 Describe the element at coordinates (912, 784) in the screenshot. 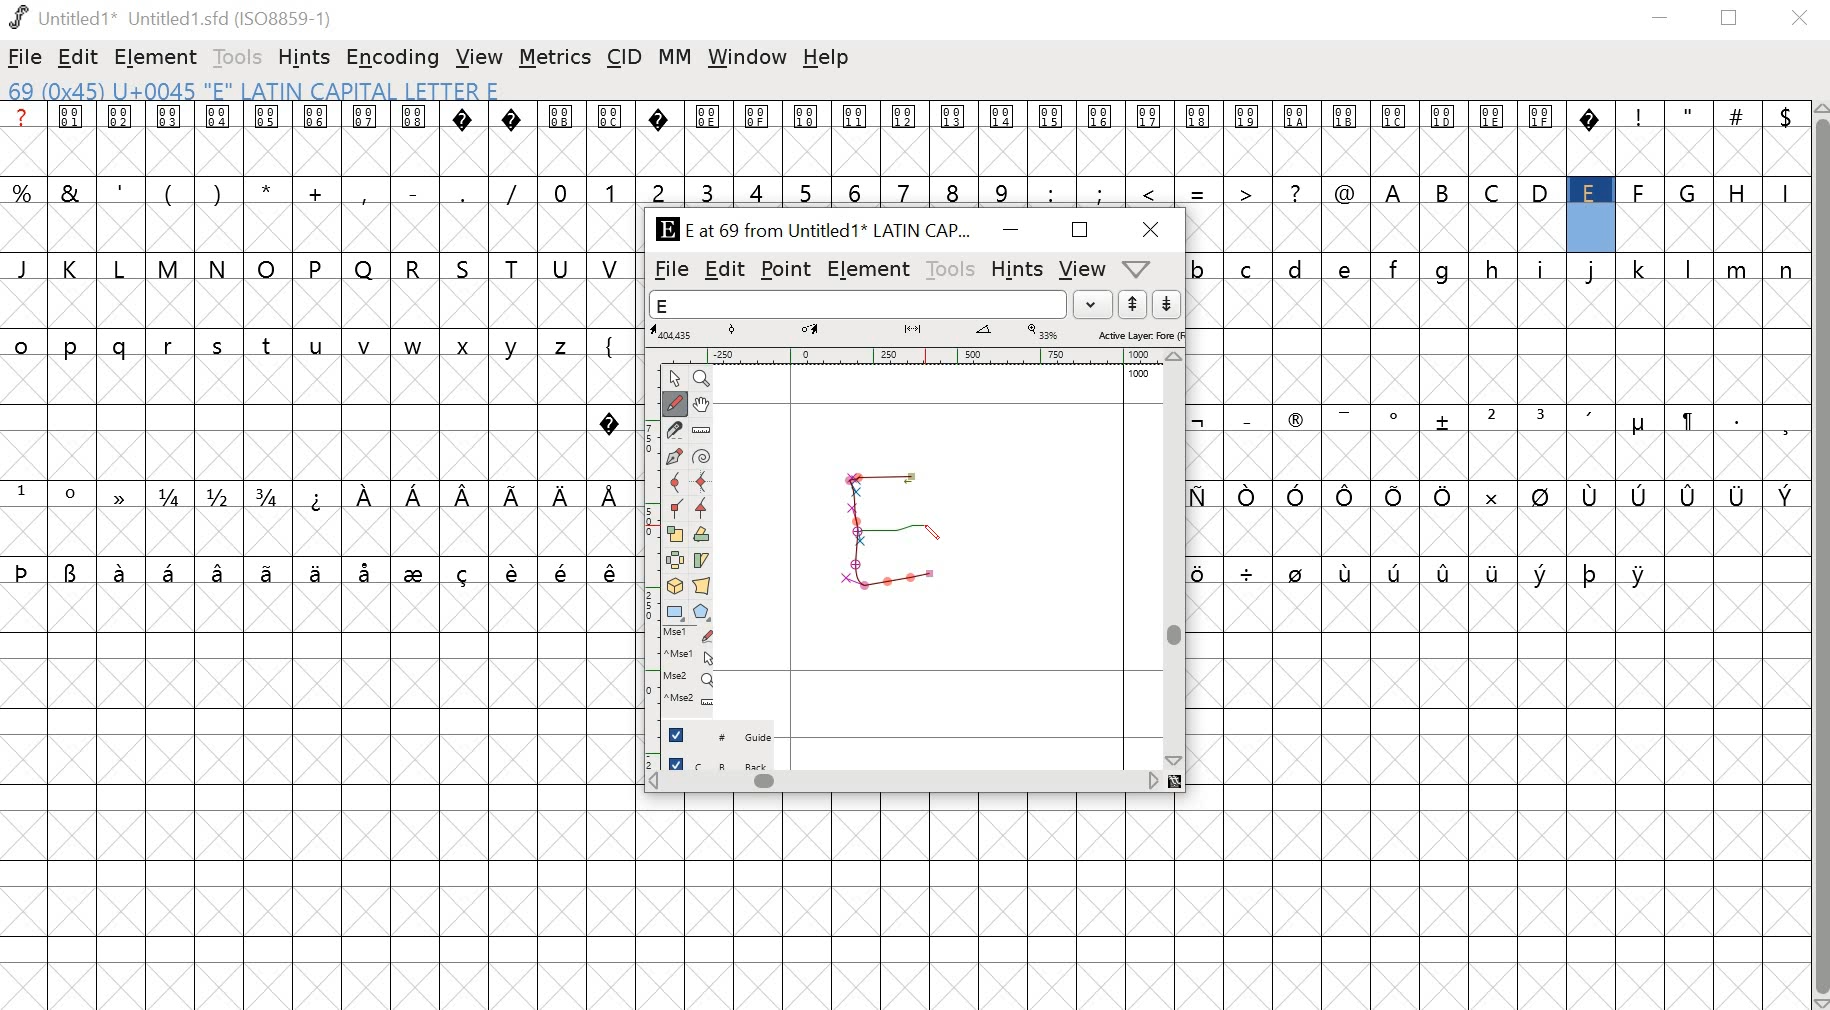

I see `scrollbar` at that location.